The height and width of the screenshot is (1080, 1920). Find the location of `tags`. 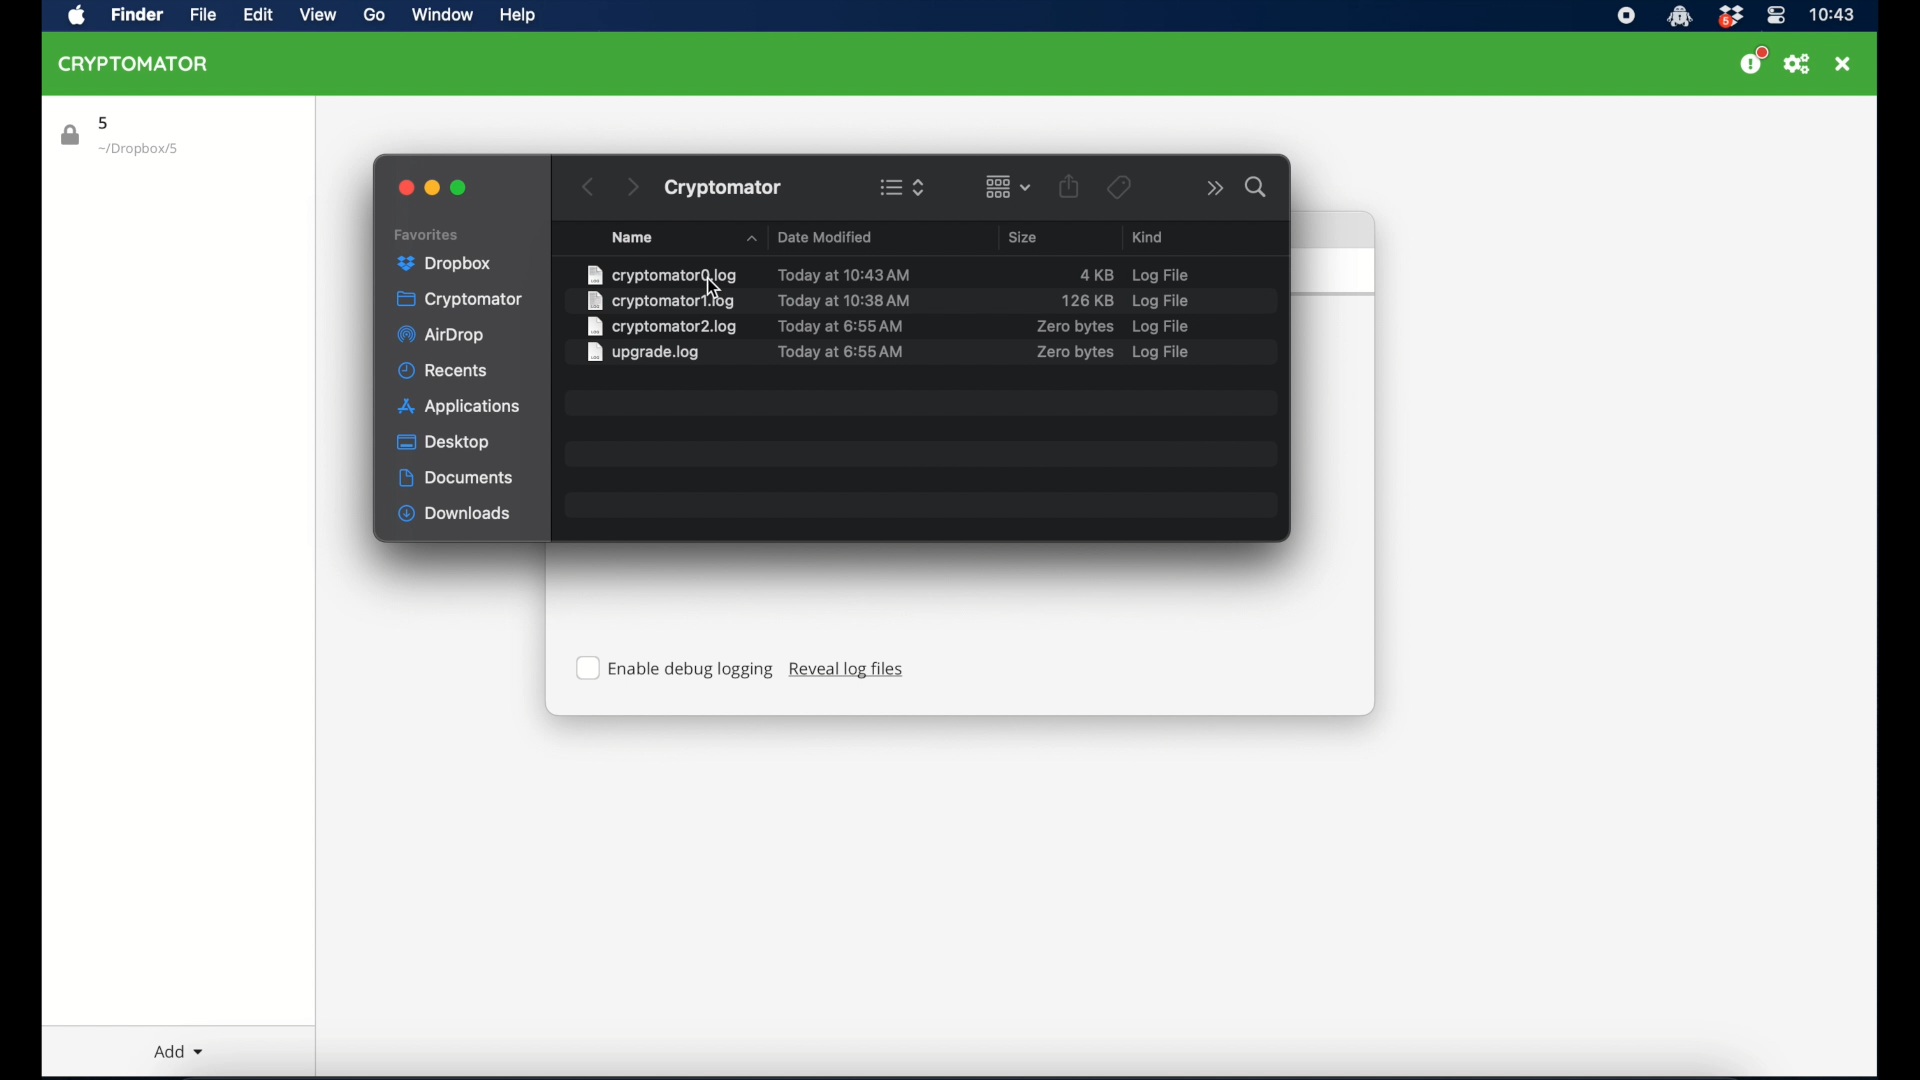

tags is located at coordinates (1121, 189).